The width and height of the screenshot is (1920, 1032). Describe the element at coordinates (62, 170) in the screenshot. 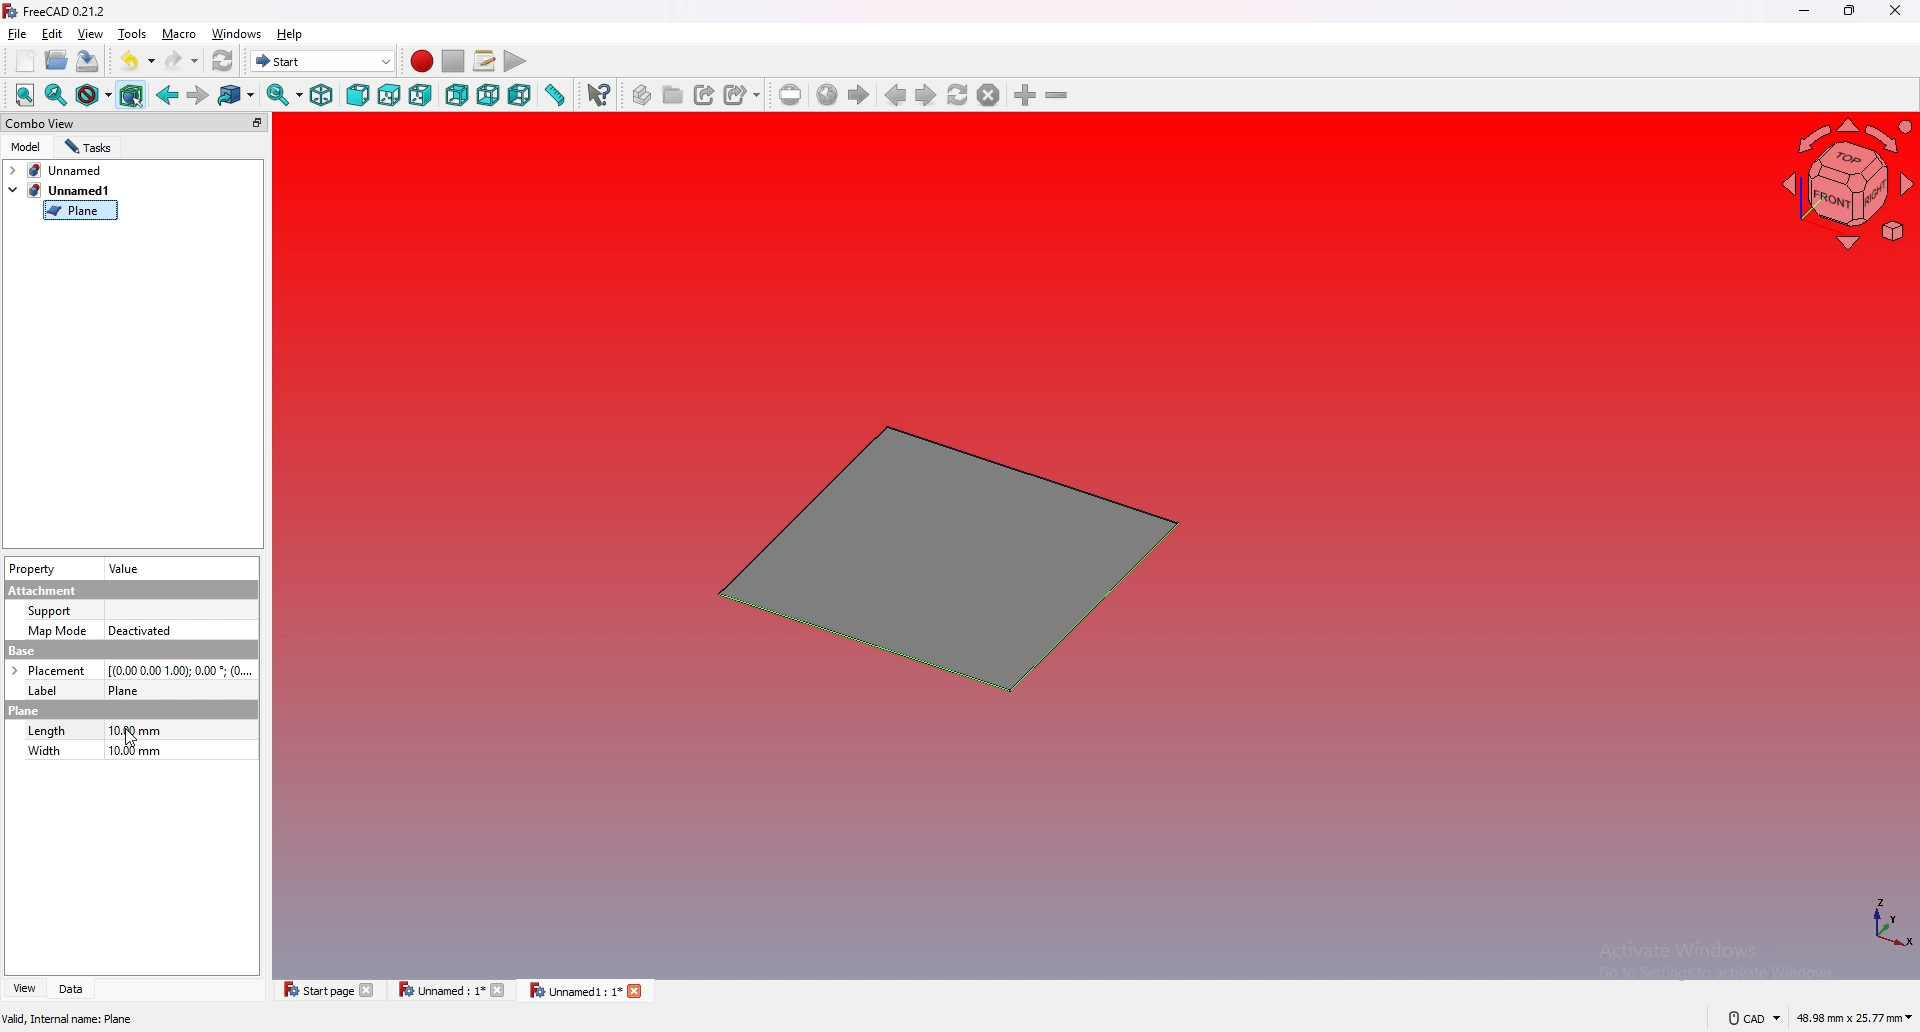

I see `tab1: Unnamed` at that location.